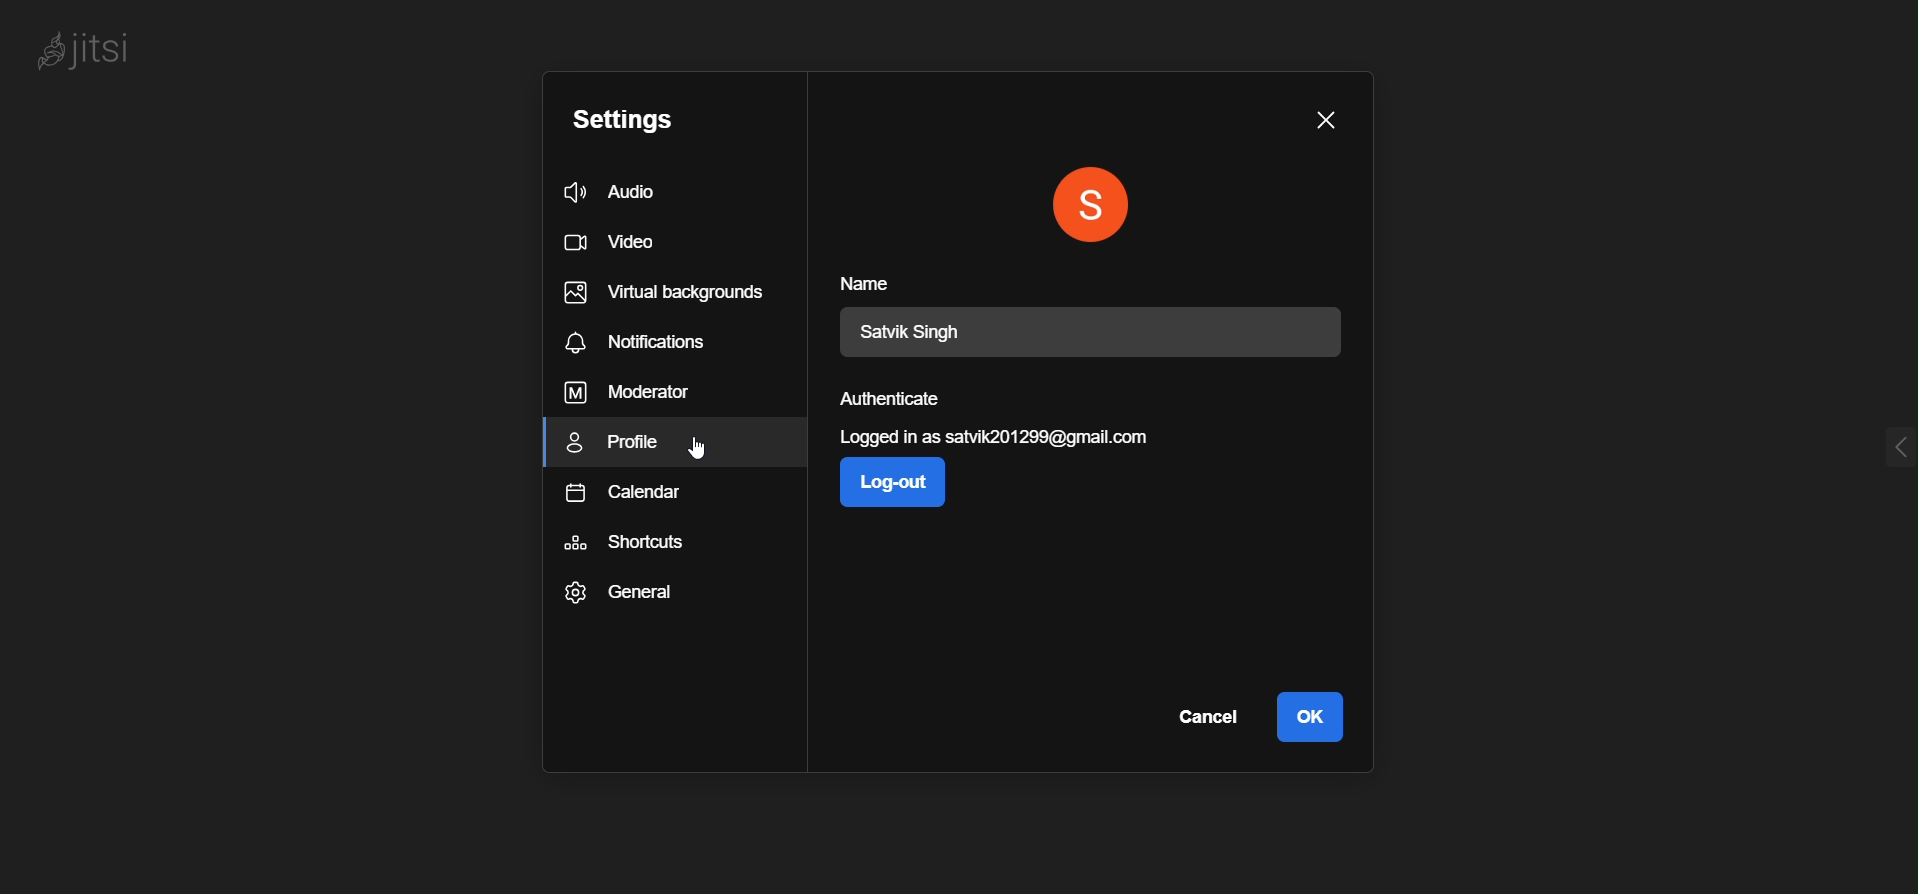 The image size is (1918, 894). I want to click on notifications, so click(641, 344).